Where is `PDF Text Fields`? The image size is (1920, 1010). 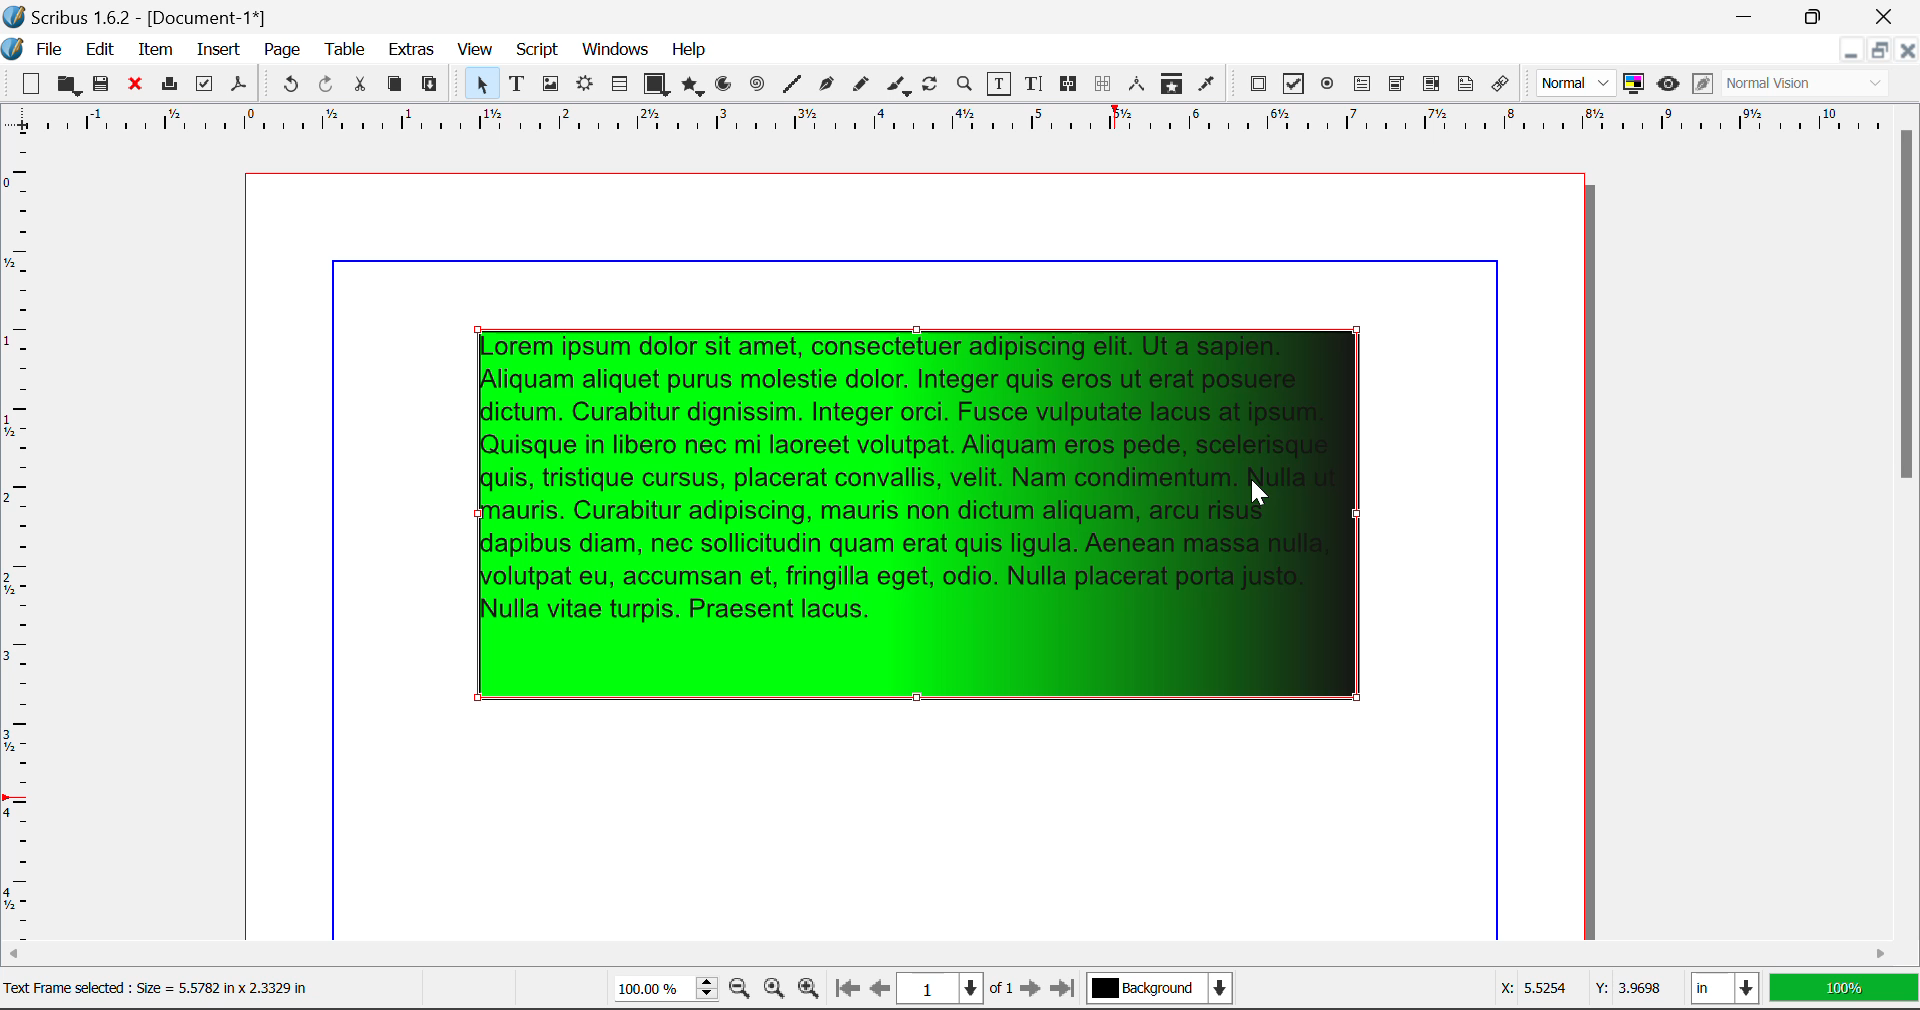
PDF Text Fields is located at coordinates (1362, 84).